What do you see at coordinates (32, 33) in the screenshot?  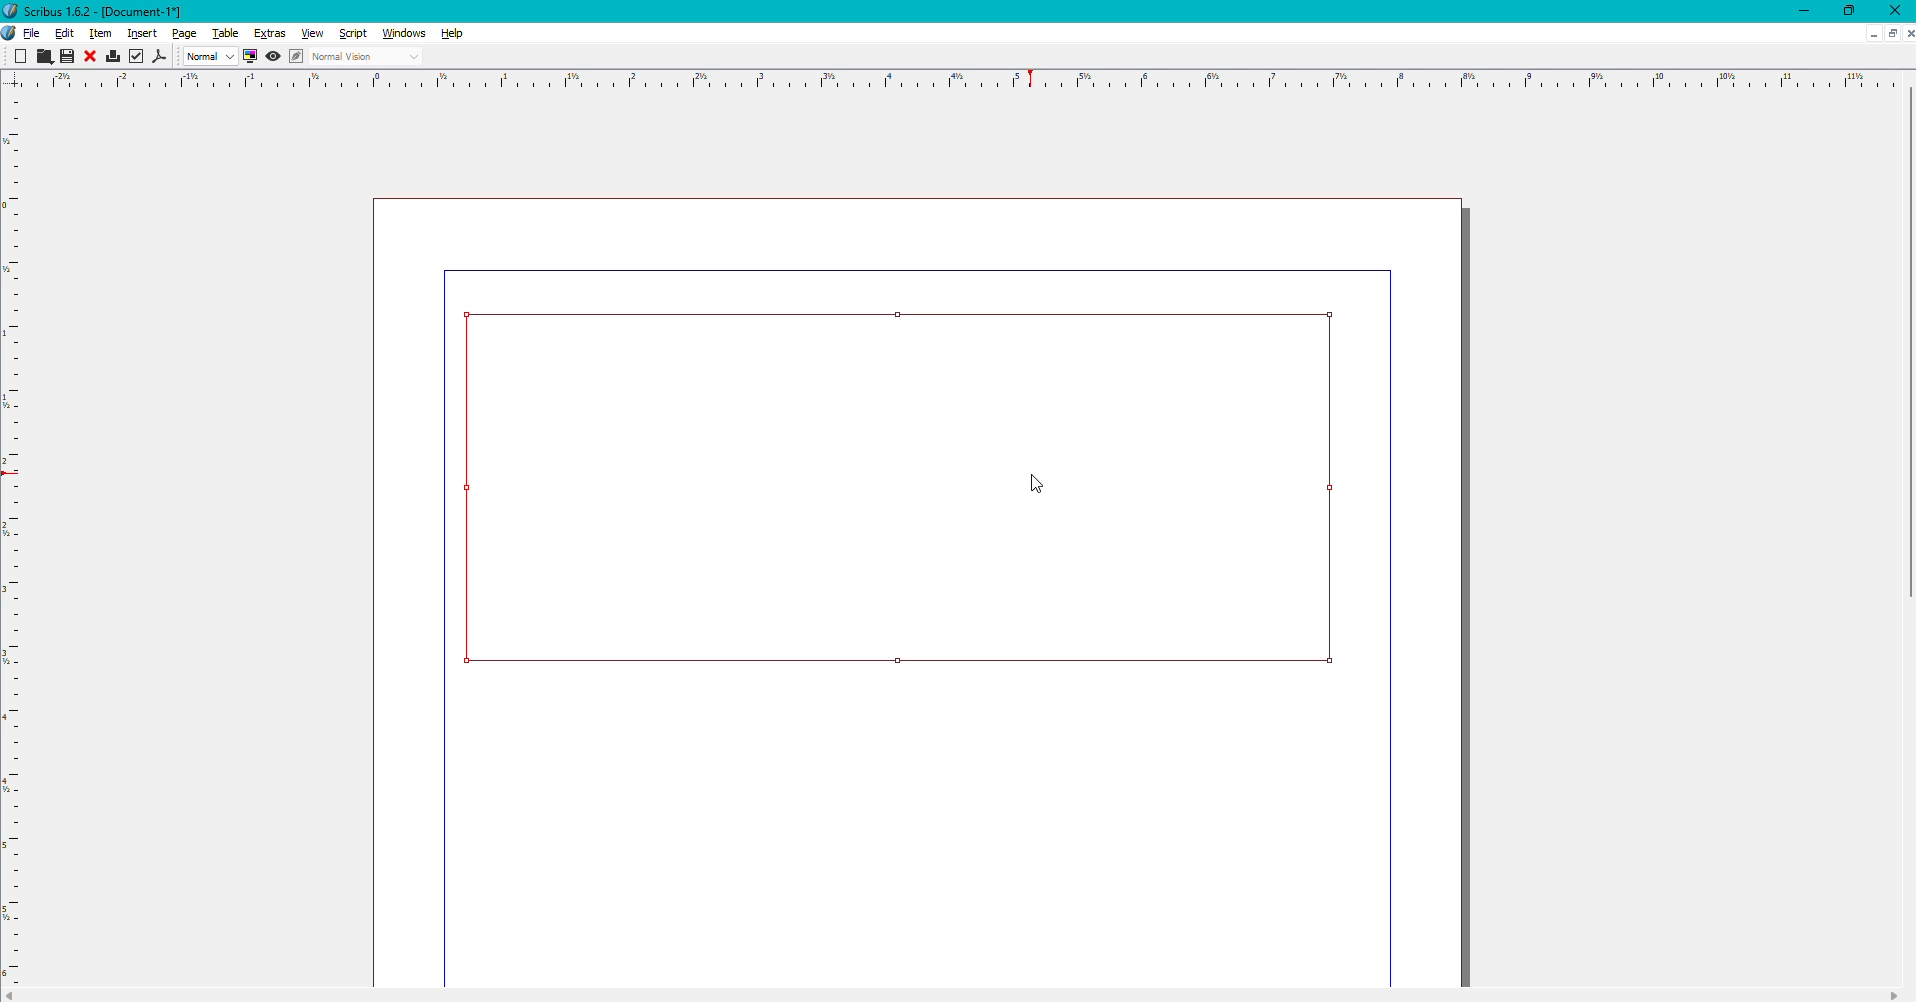 I see `File` at bounding box center [32, 33].